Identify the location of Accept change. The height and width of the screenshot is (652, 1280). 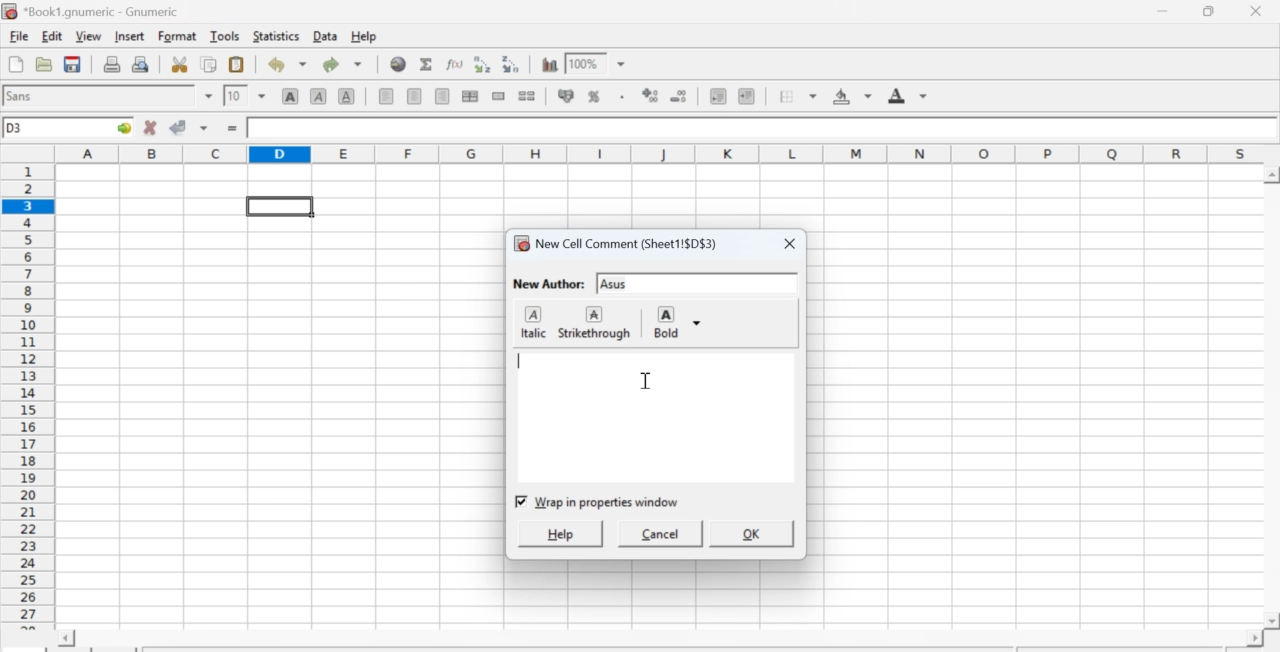
(177, 127).